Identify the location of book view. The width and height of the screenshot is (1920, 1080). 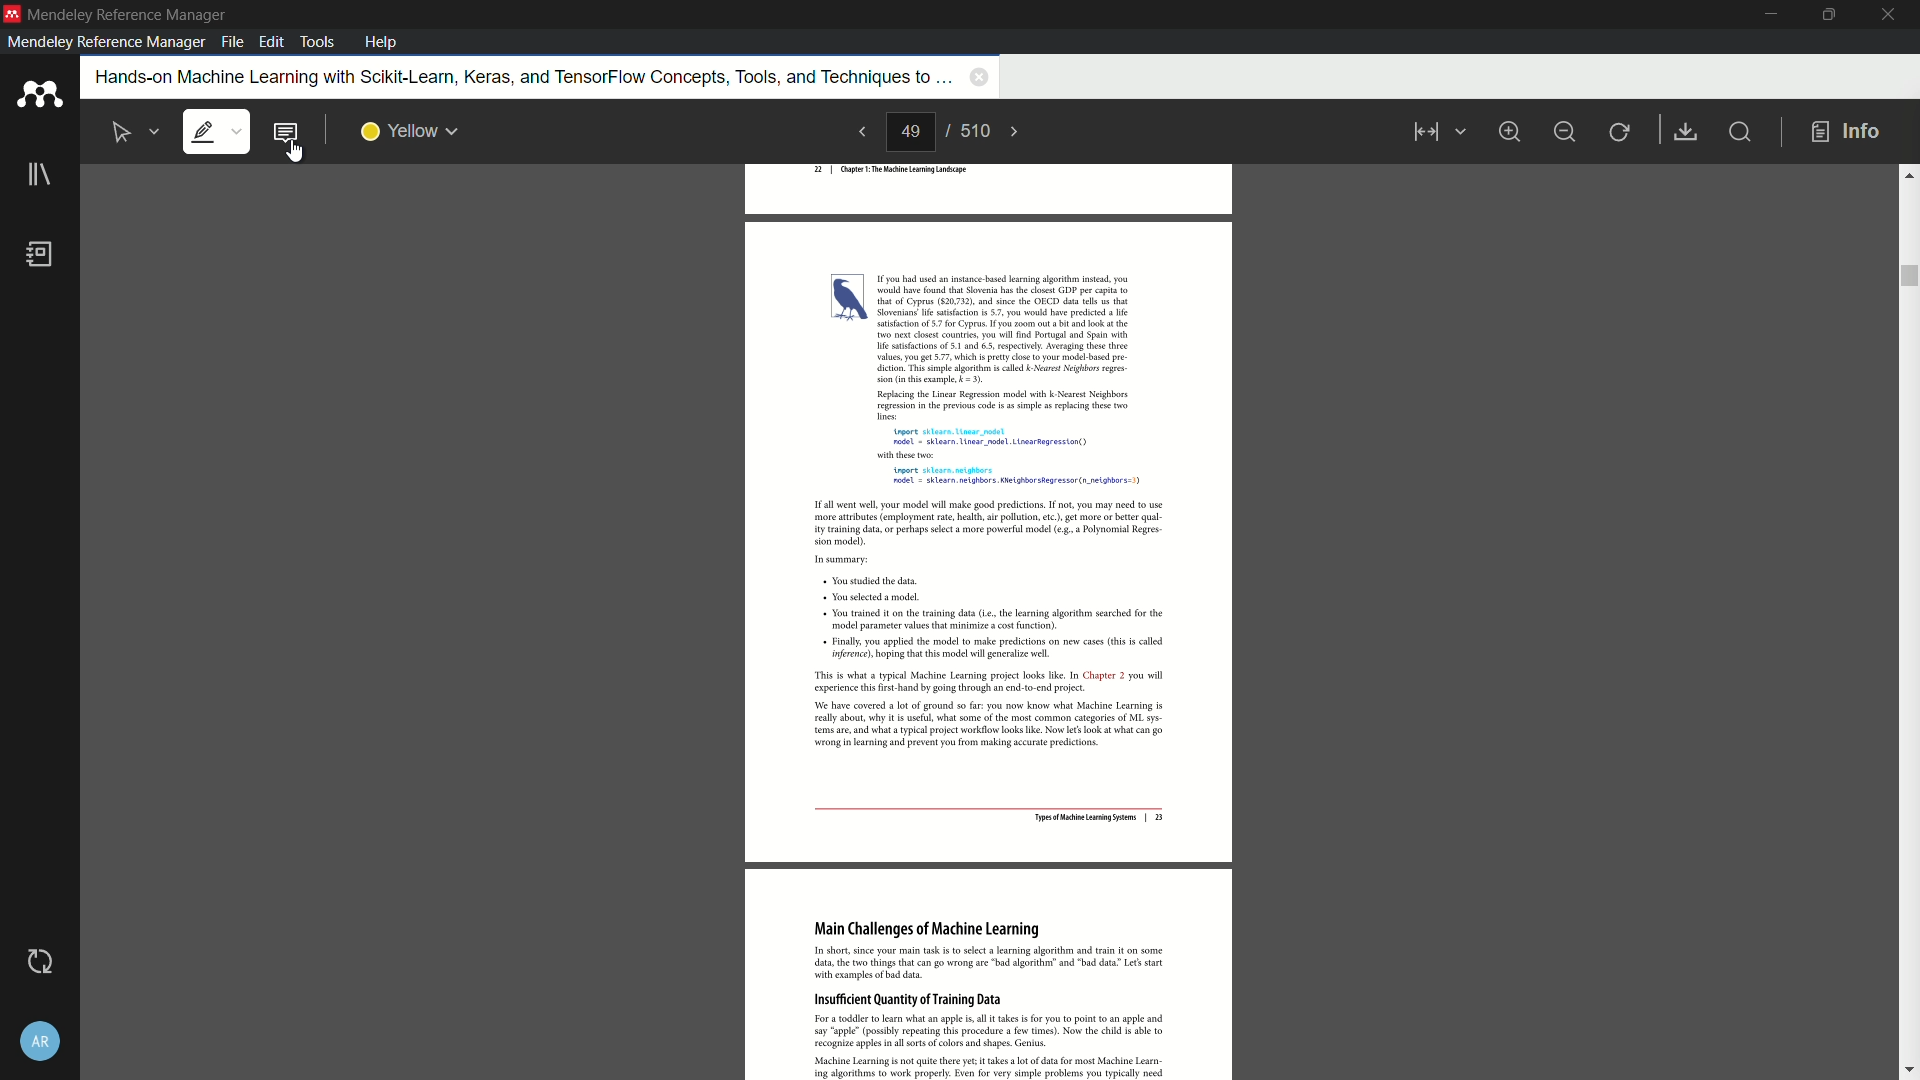
(1433, 134).